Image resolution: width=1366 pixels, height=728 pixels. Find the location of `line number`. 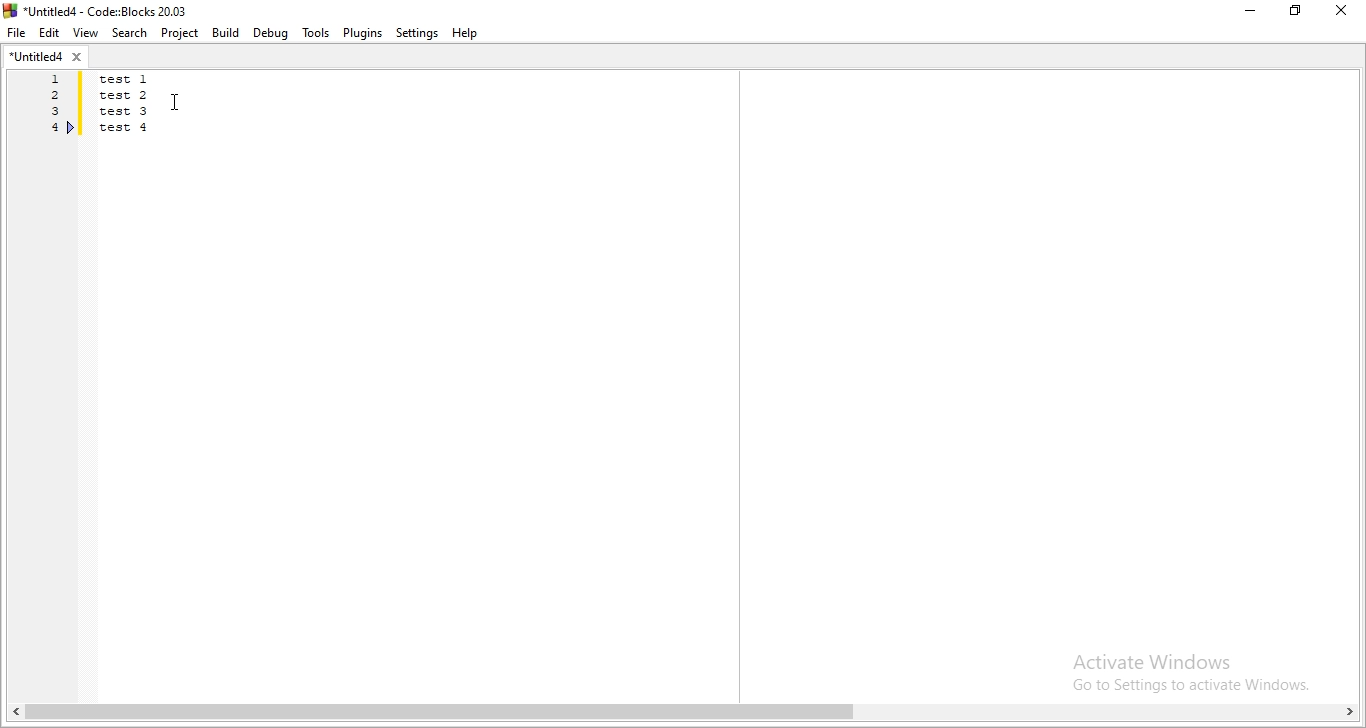

line number is located at coordinates (50, 107).